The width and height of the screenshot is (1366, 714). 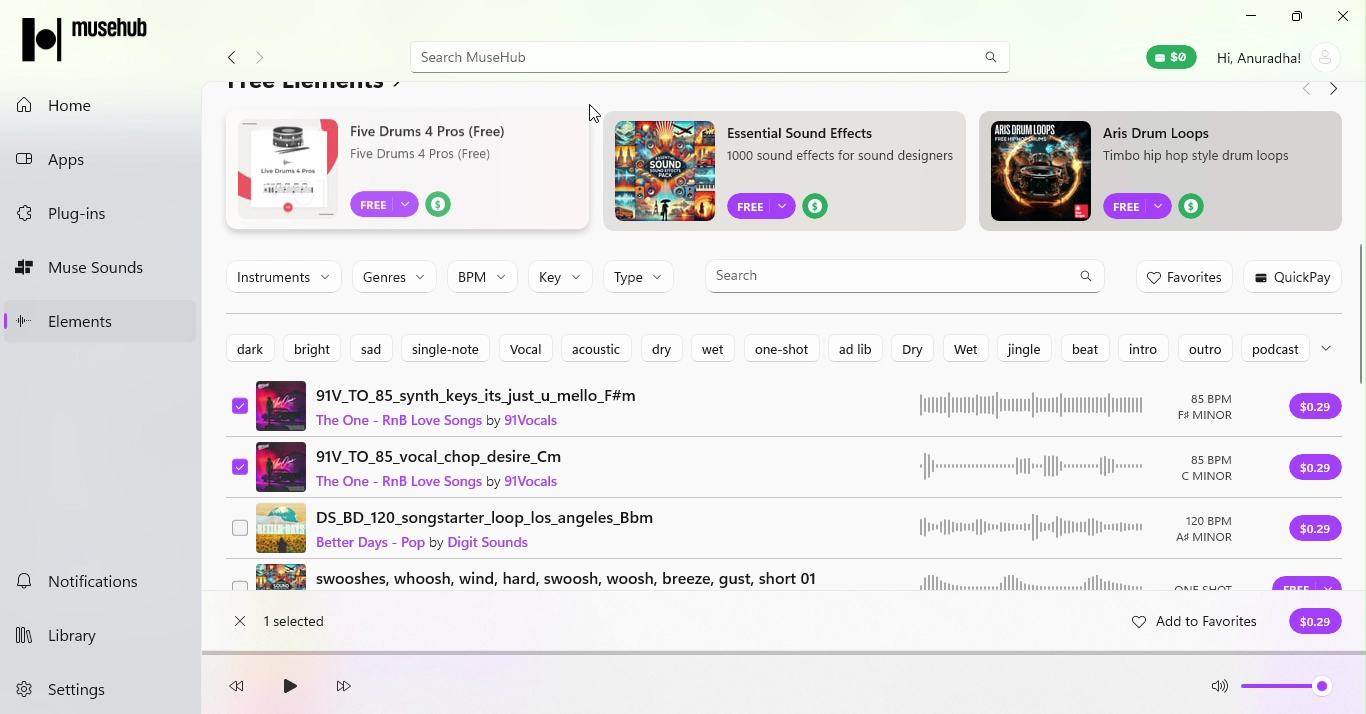 I want to click on Favorites, so click(x=1187, y=278).